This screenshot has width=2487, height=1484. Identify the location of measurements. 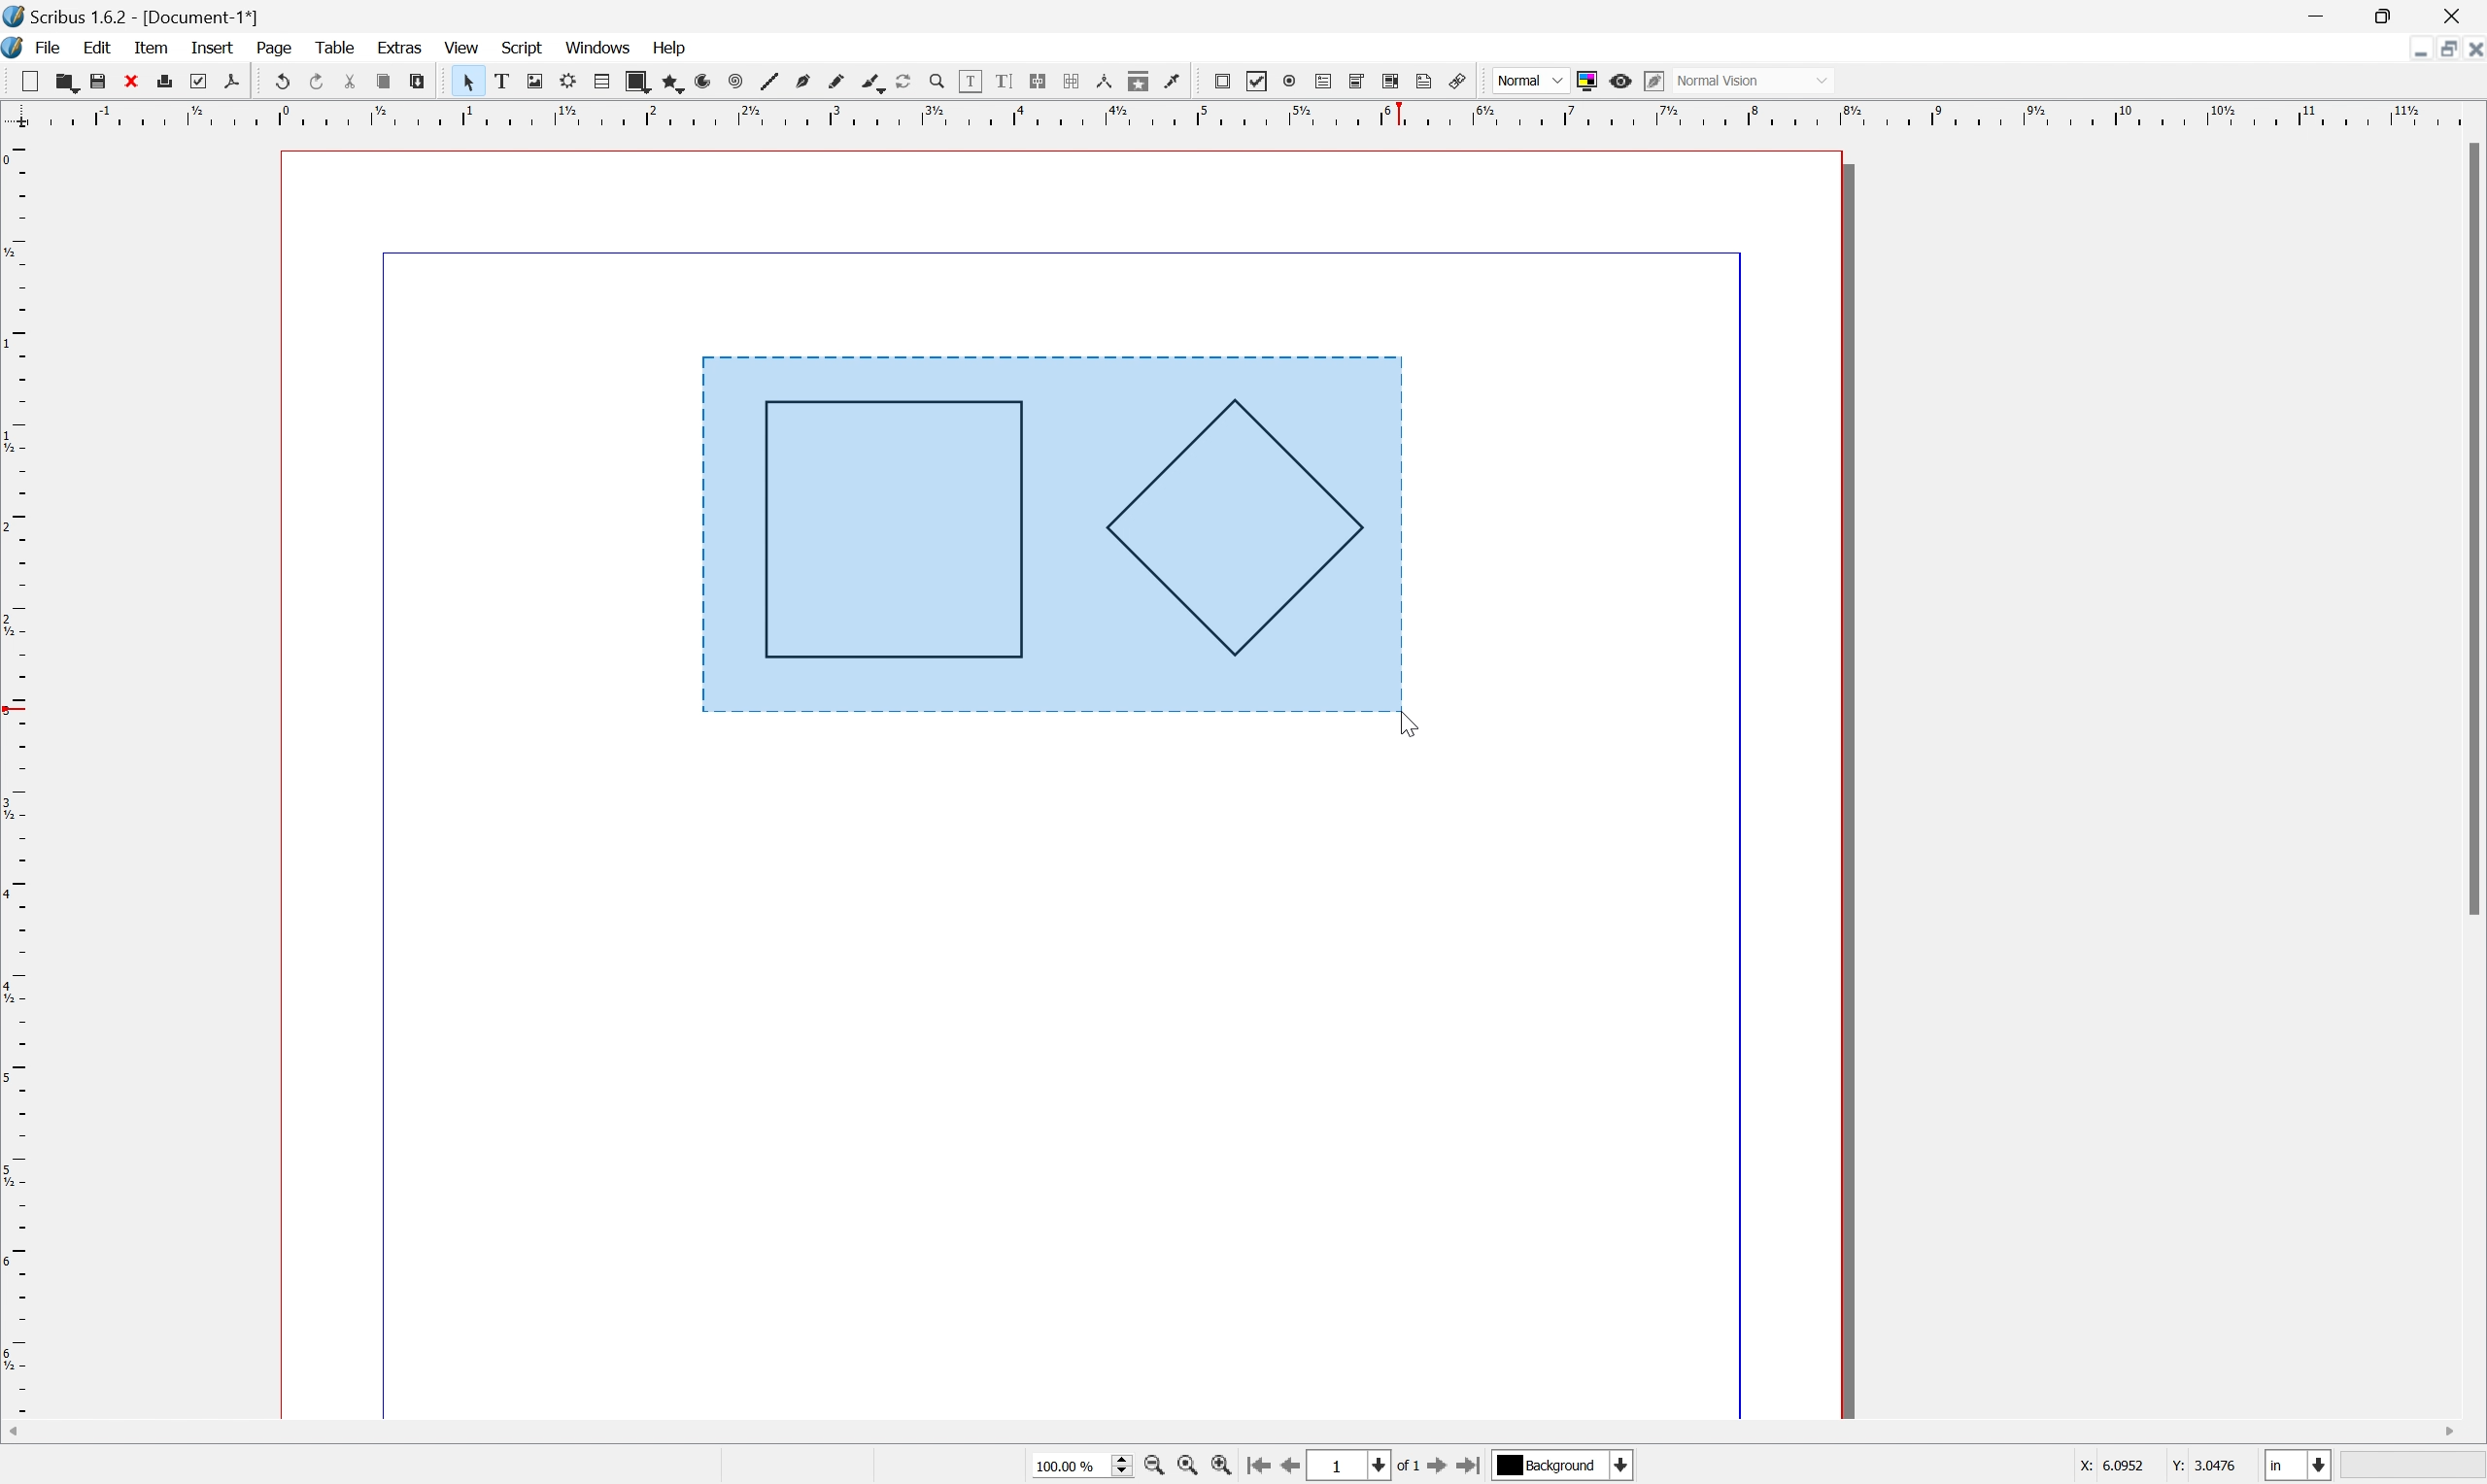
(1102, 82).